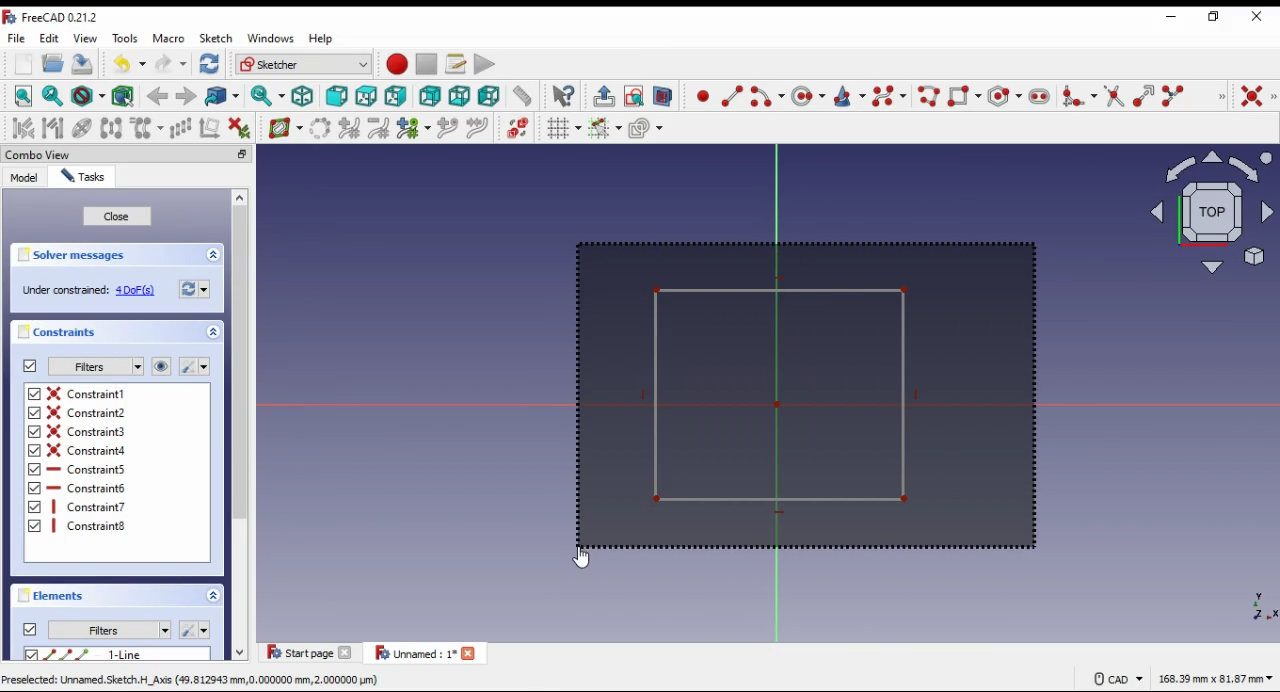 This screenshot has width=1280, height=692. What do you see at coordinates (321, 129) in the screenshot?
I see `convert geometry to bspline` at bounding box center [321, 129].